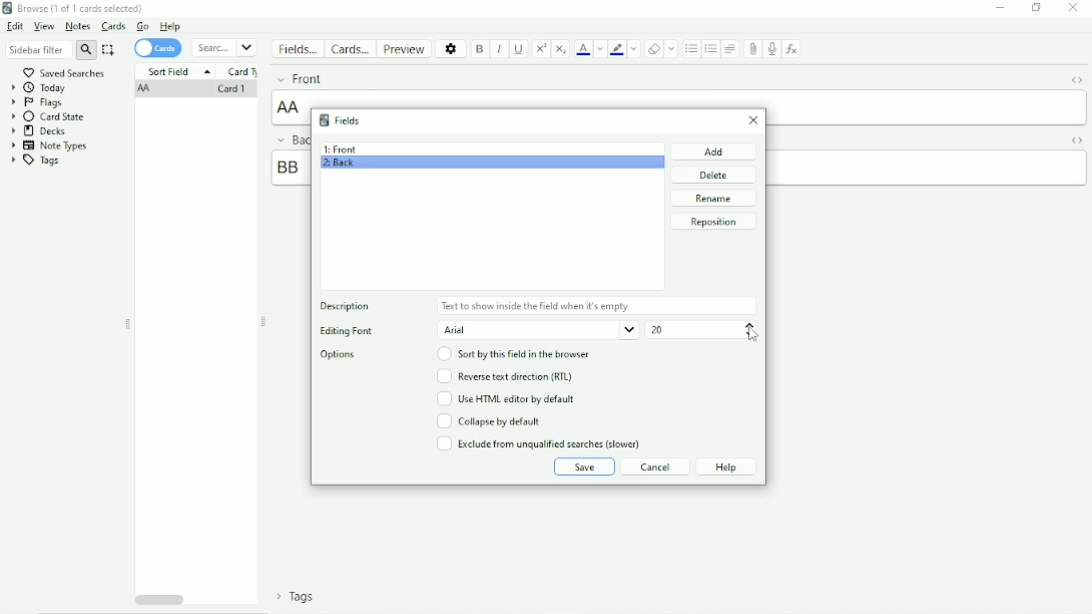 This screenshot has height=614, width=1092. Describe the element at coordinates (1000, 8) in the screenshot. I see `Minimize` at that location.